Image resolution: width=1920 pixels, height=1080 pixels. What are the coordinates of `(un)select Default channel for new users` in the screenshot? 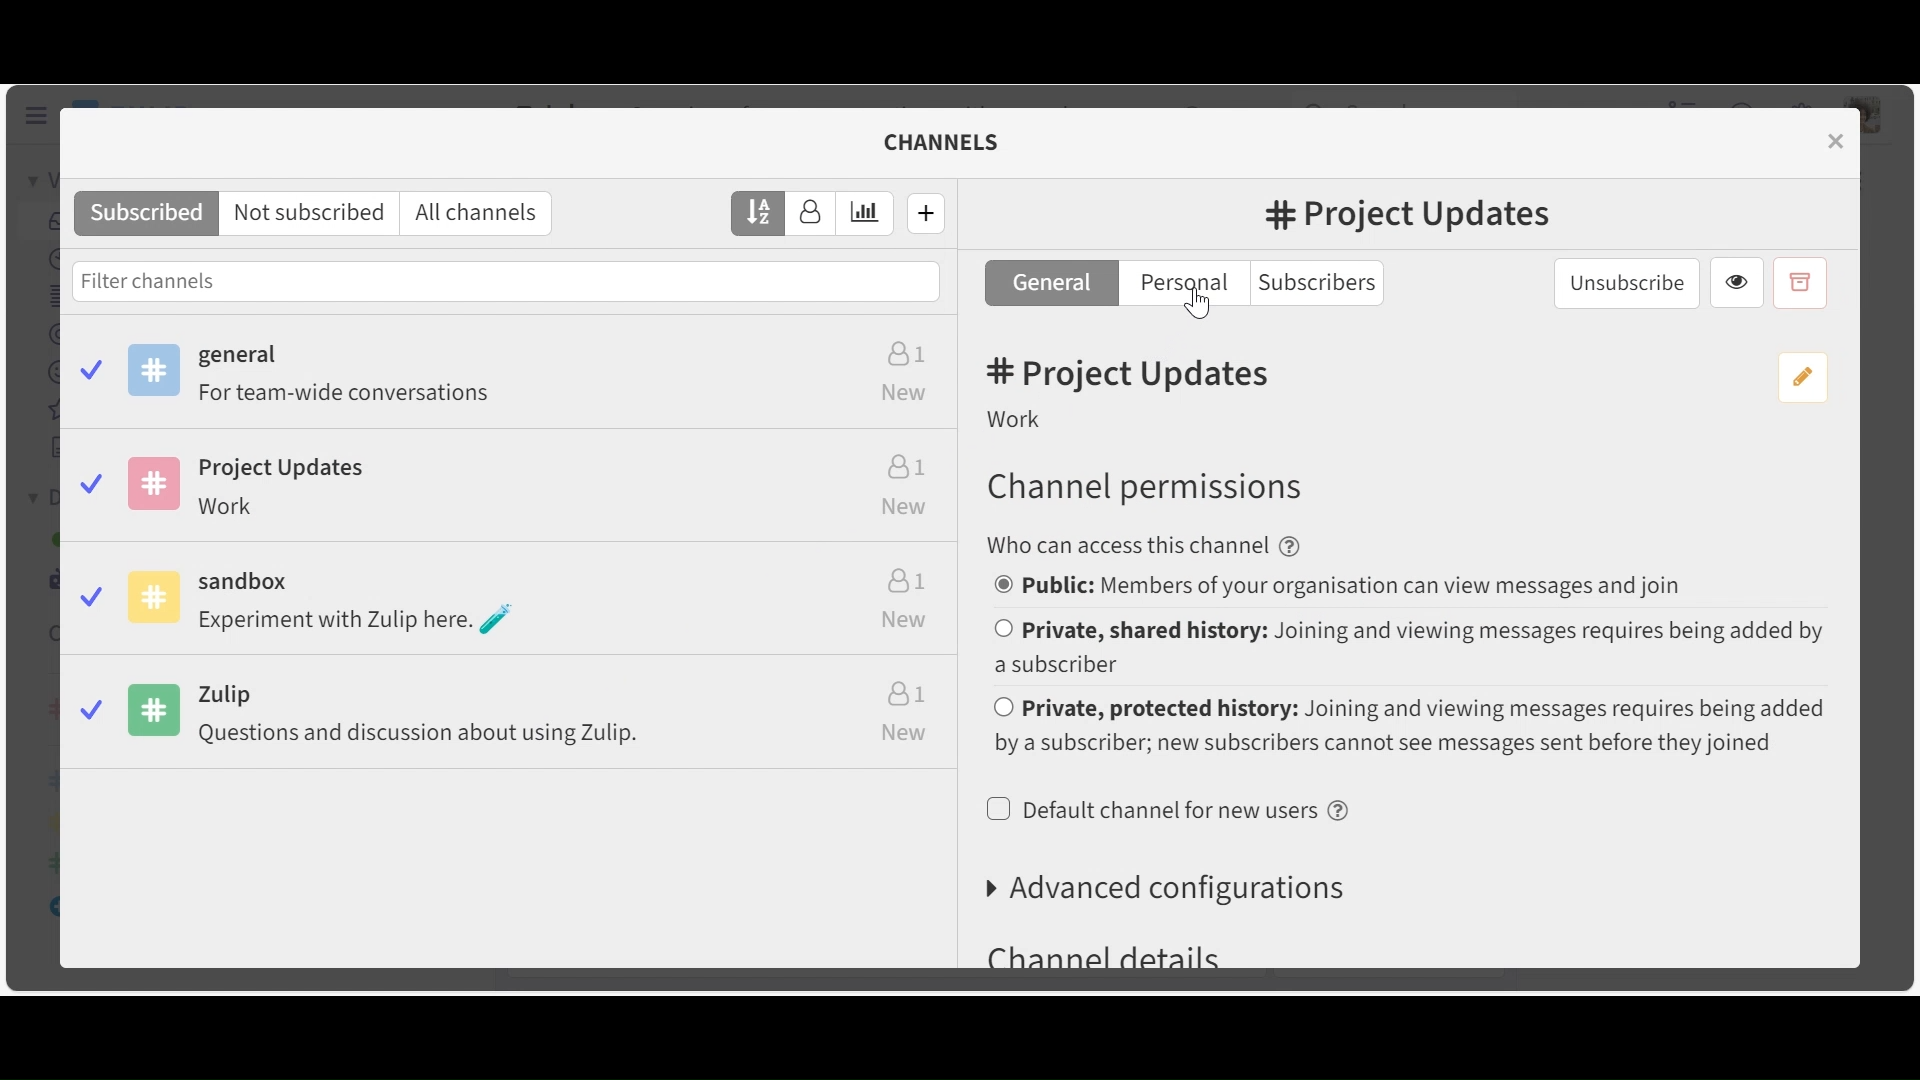 It's located at (1171, 811).